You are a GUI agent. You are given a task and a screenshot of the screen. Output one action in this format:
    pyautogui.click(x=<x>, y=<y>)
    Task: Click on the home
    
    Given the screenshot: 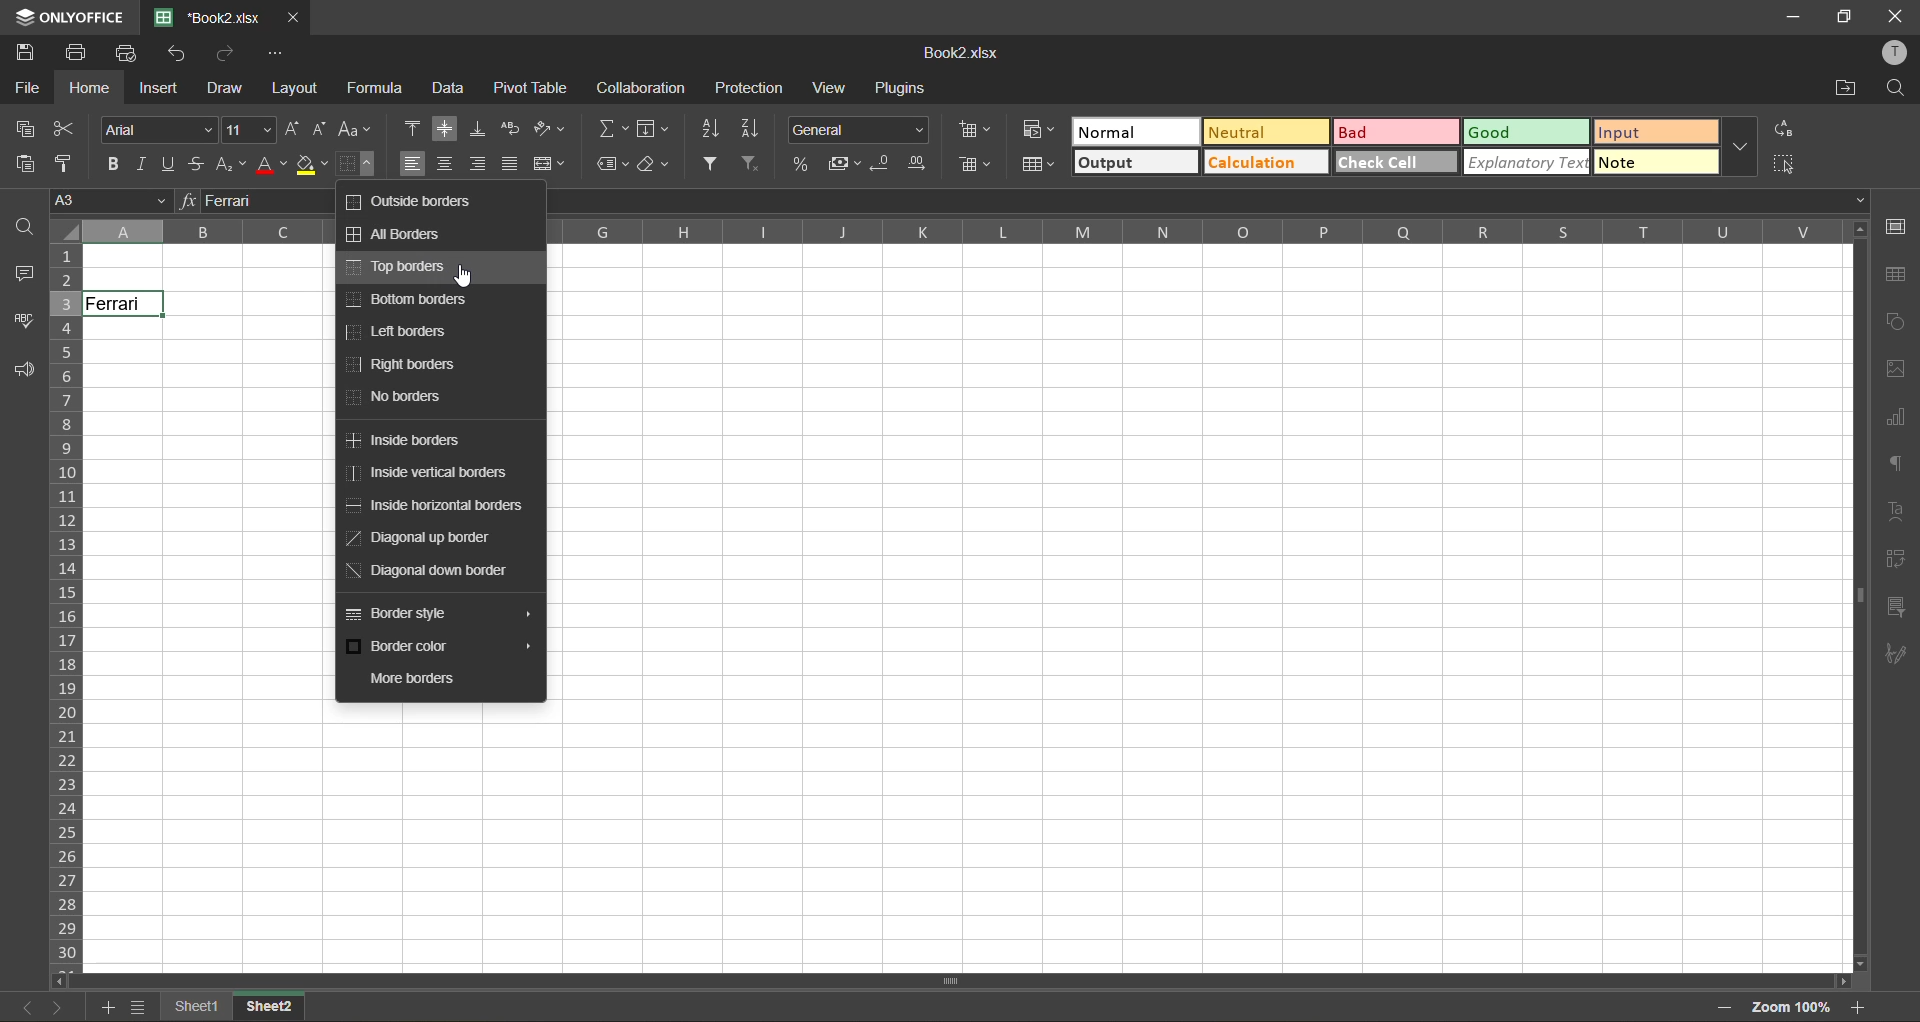 What is the action you would take?
    pyautogui.click(x=86, y=89)
    